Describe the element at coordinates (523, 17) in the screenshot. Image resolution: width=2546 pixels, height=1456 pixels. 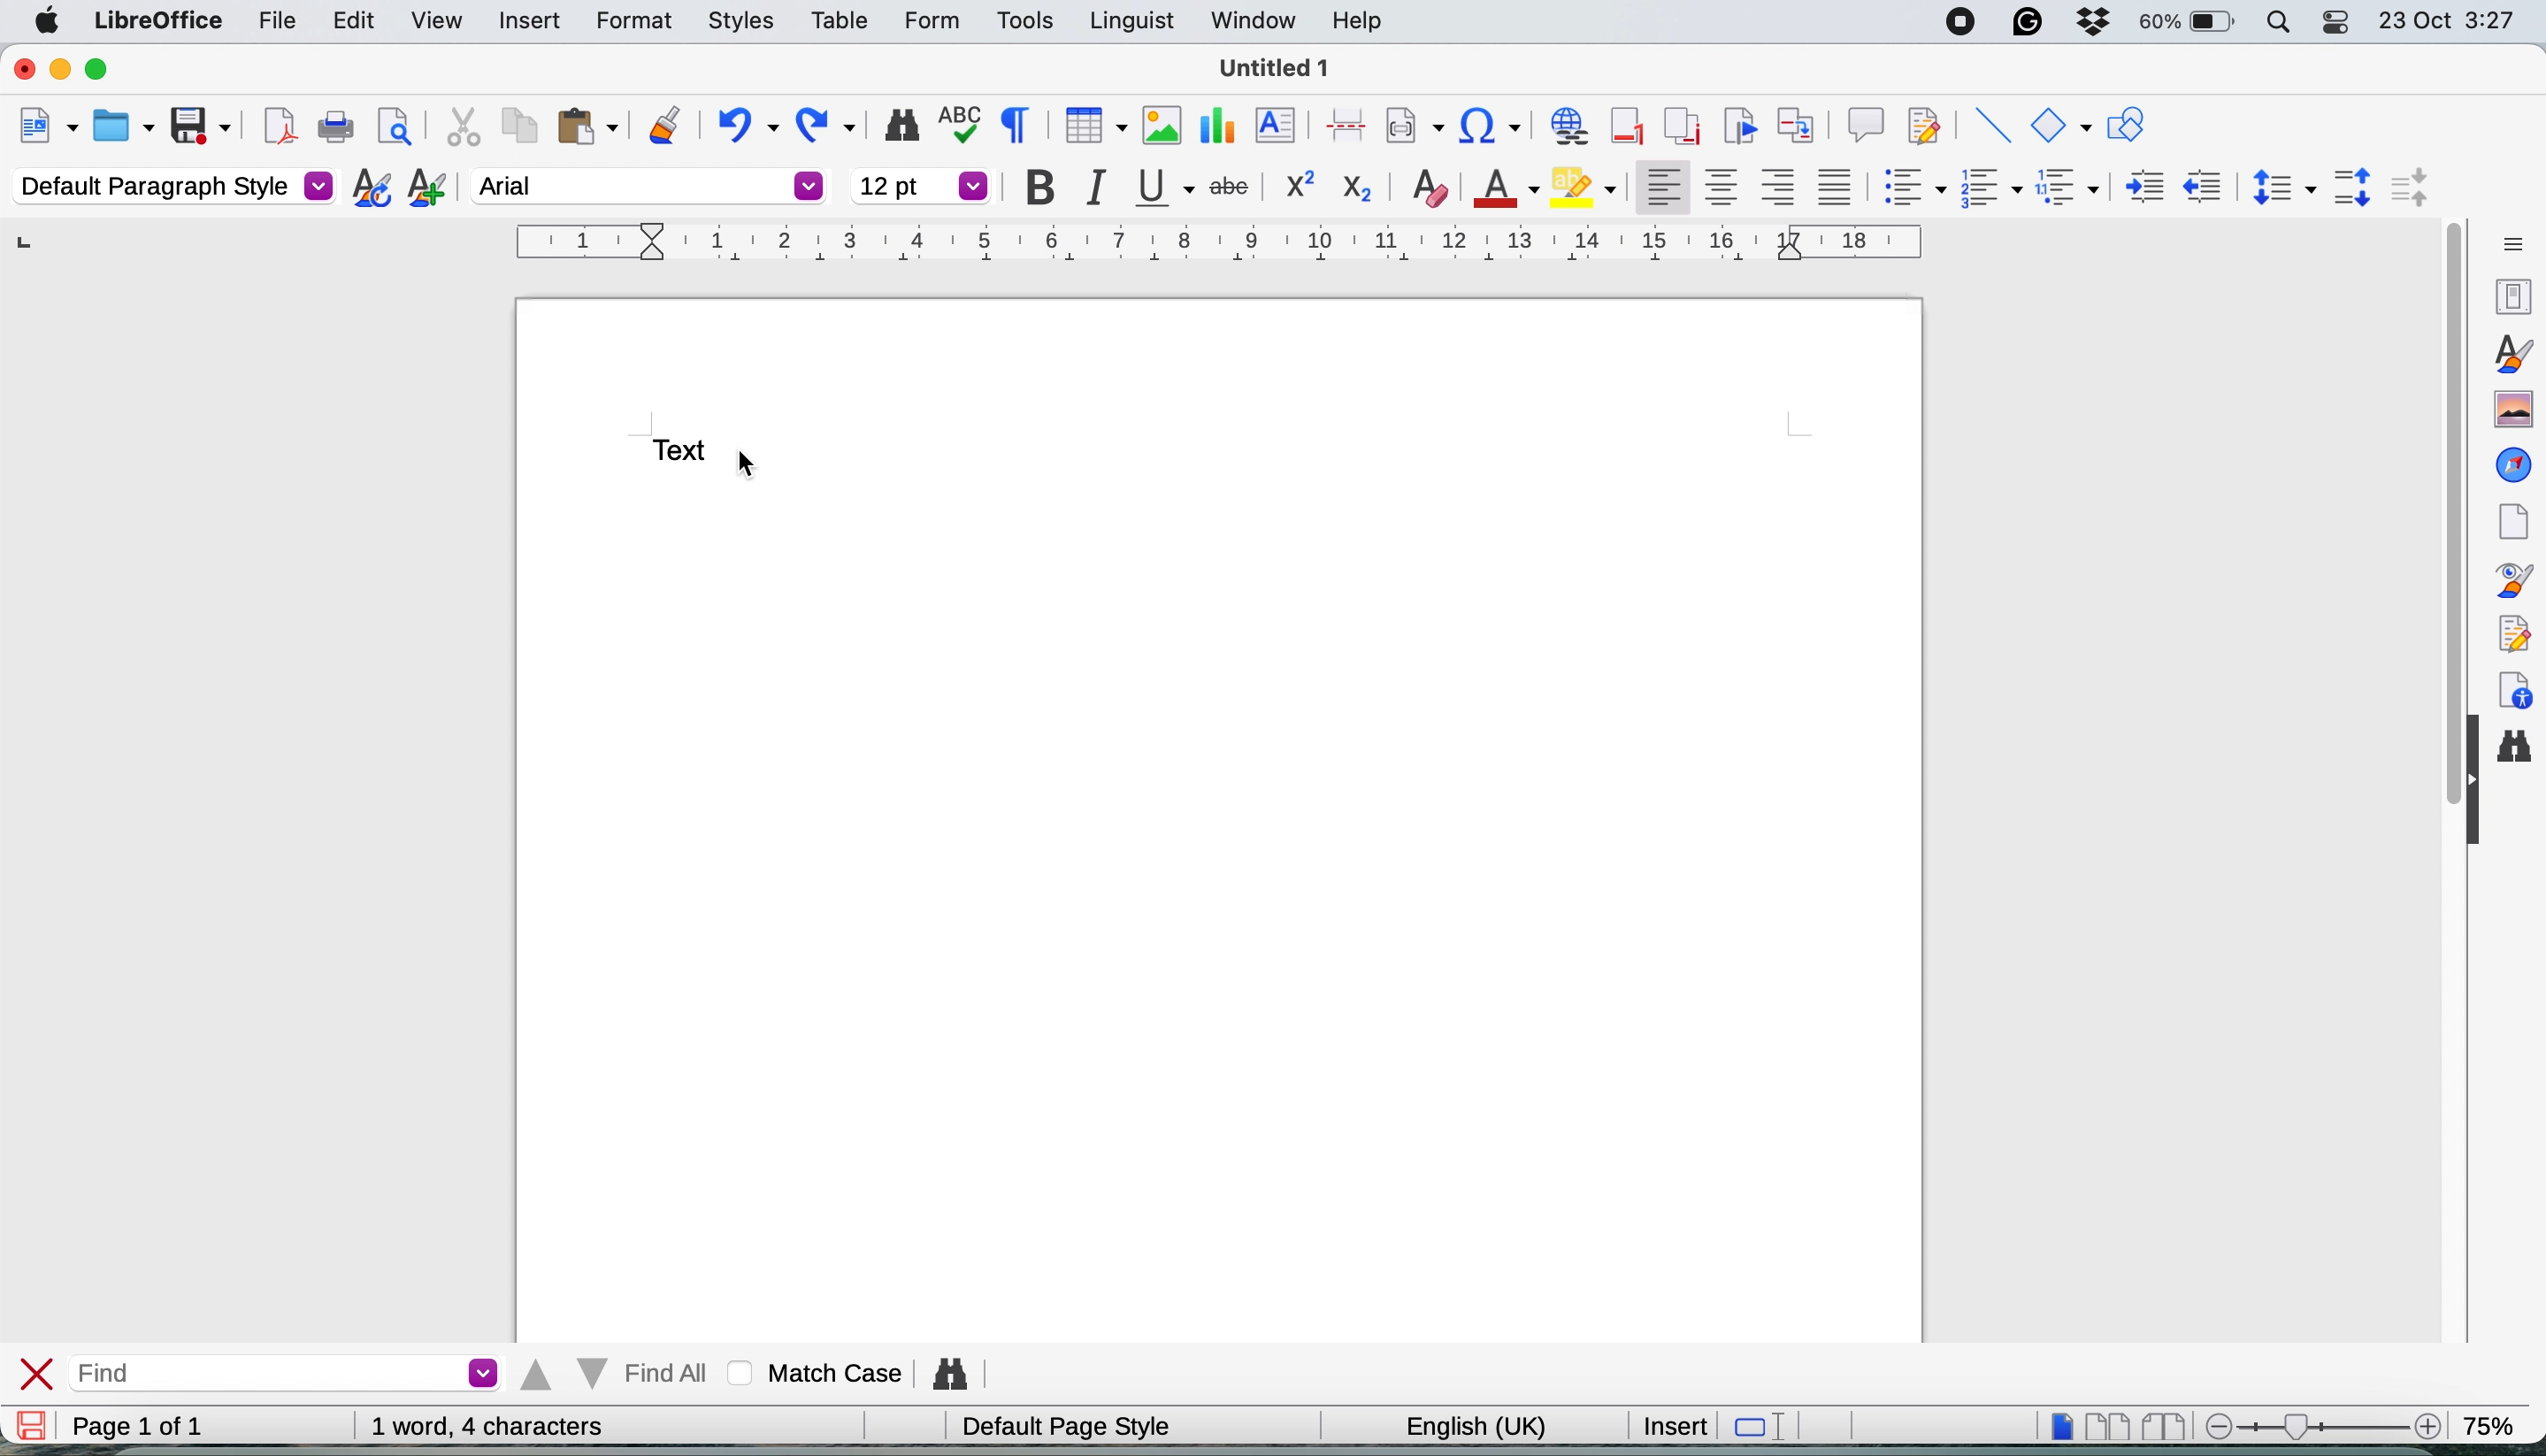
I see `insert` at that location.